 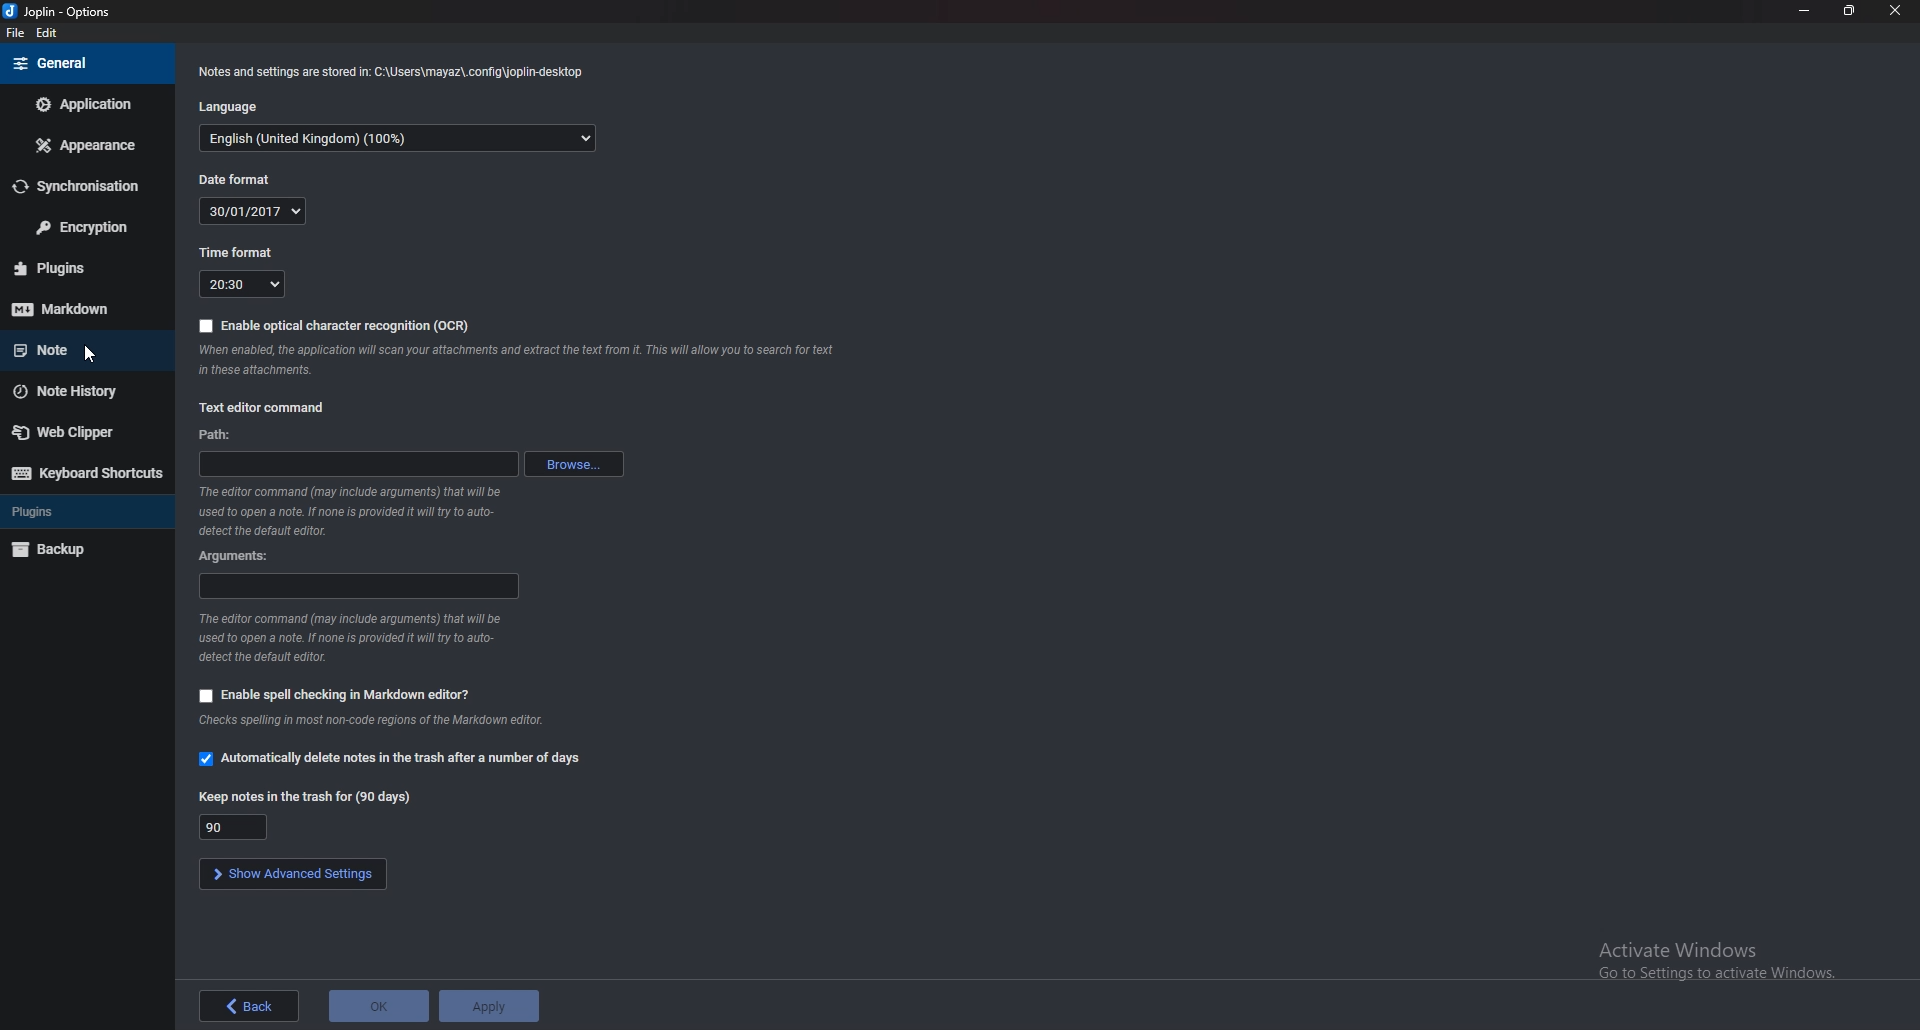 I want to click on Mark down, so click(x=85, y=308).